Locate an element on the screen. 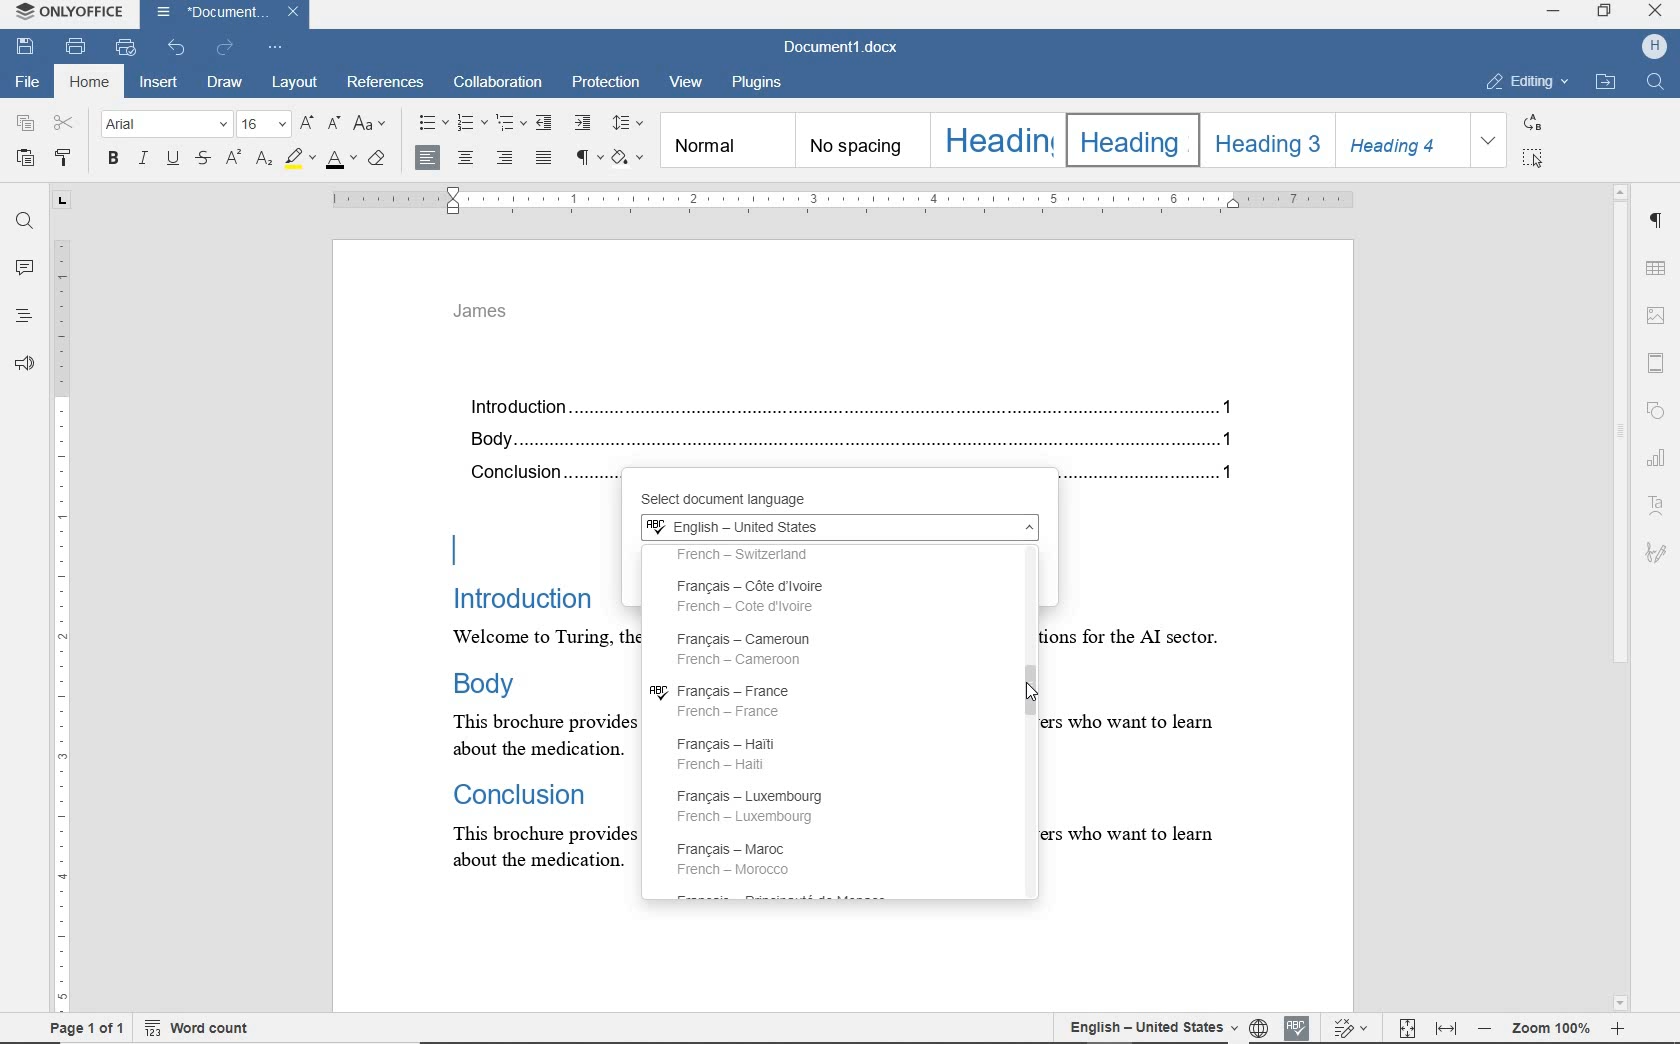 This screenshot has width=1680, height=1044. undo is located at coordinates (178, 46).